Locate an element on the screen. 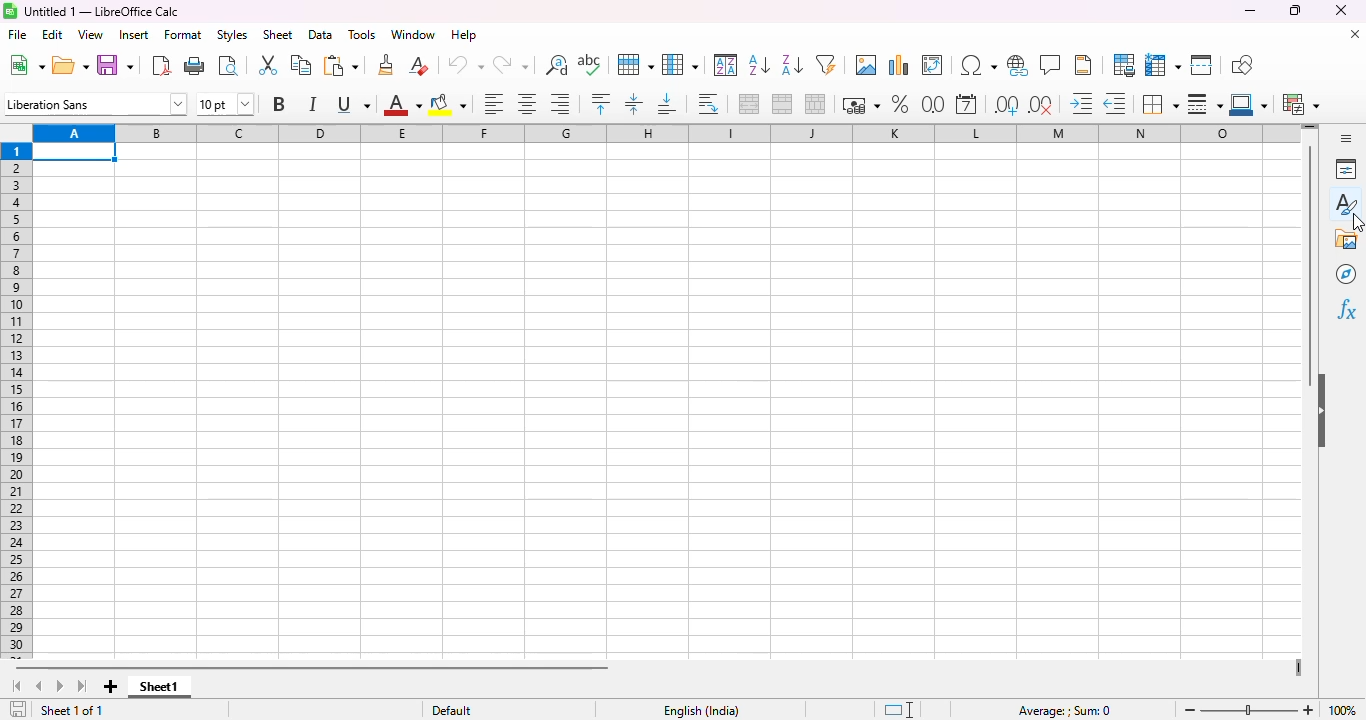  default is located at coordinates (451, 710).